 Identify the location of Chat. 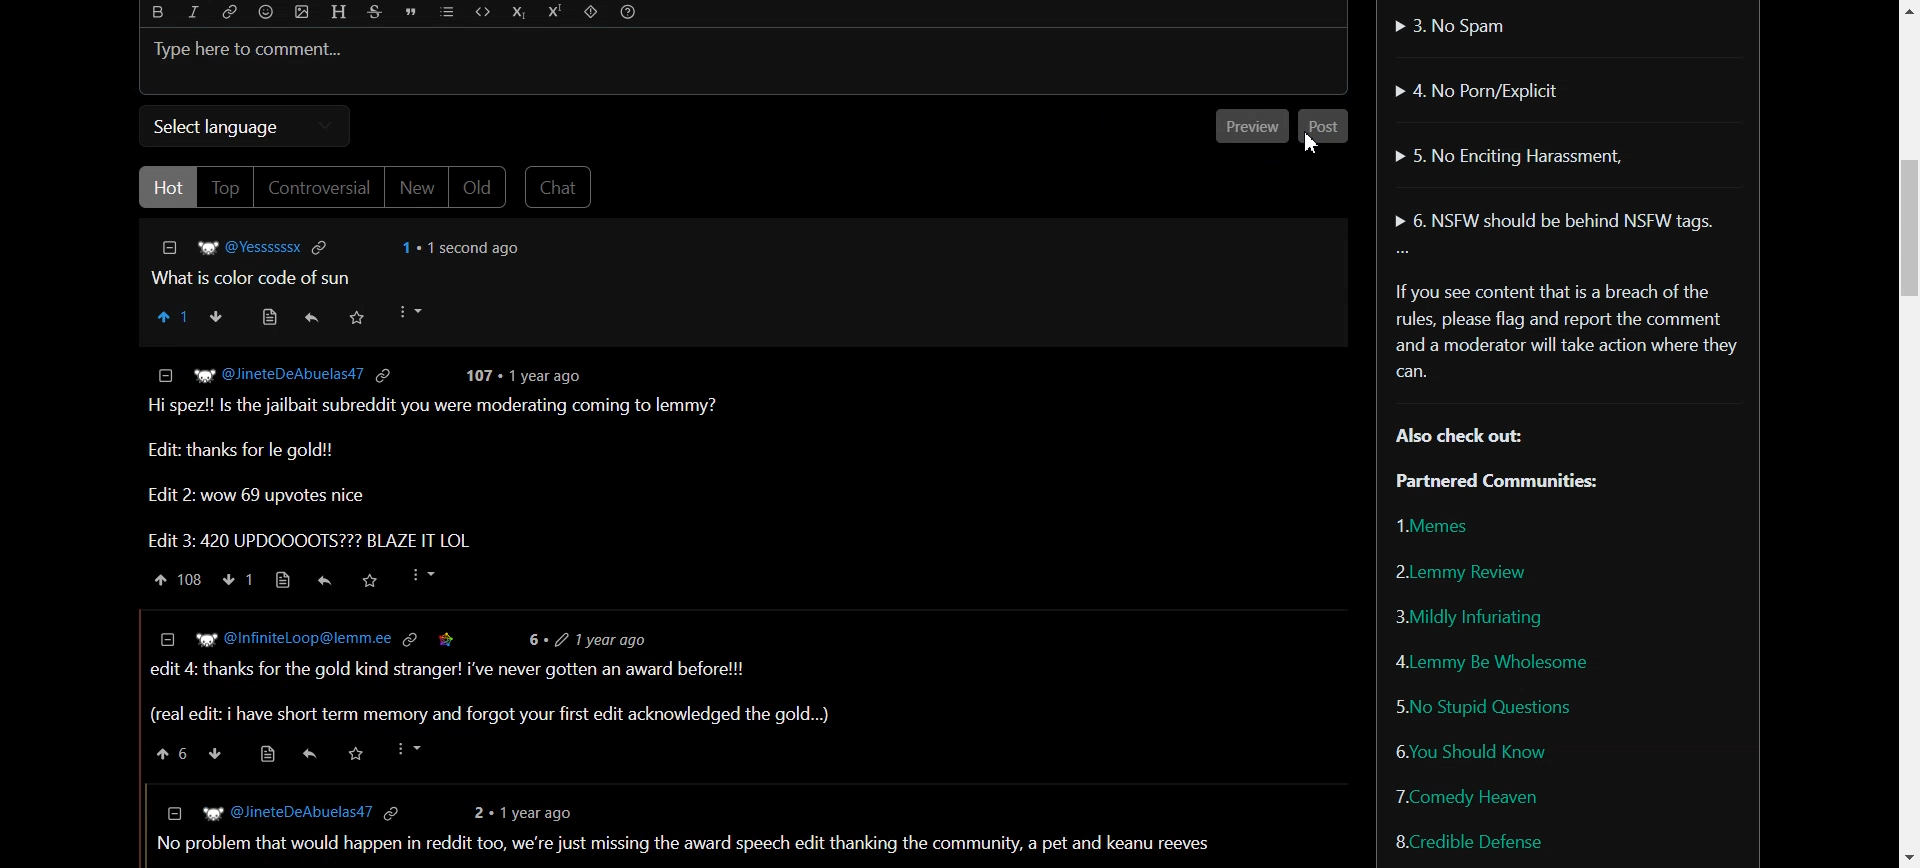
(558, 188).